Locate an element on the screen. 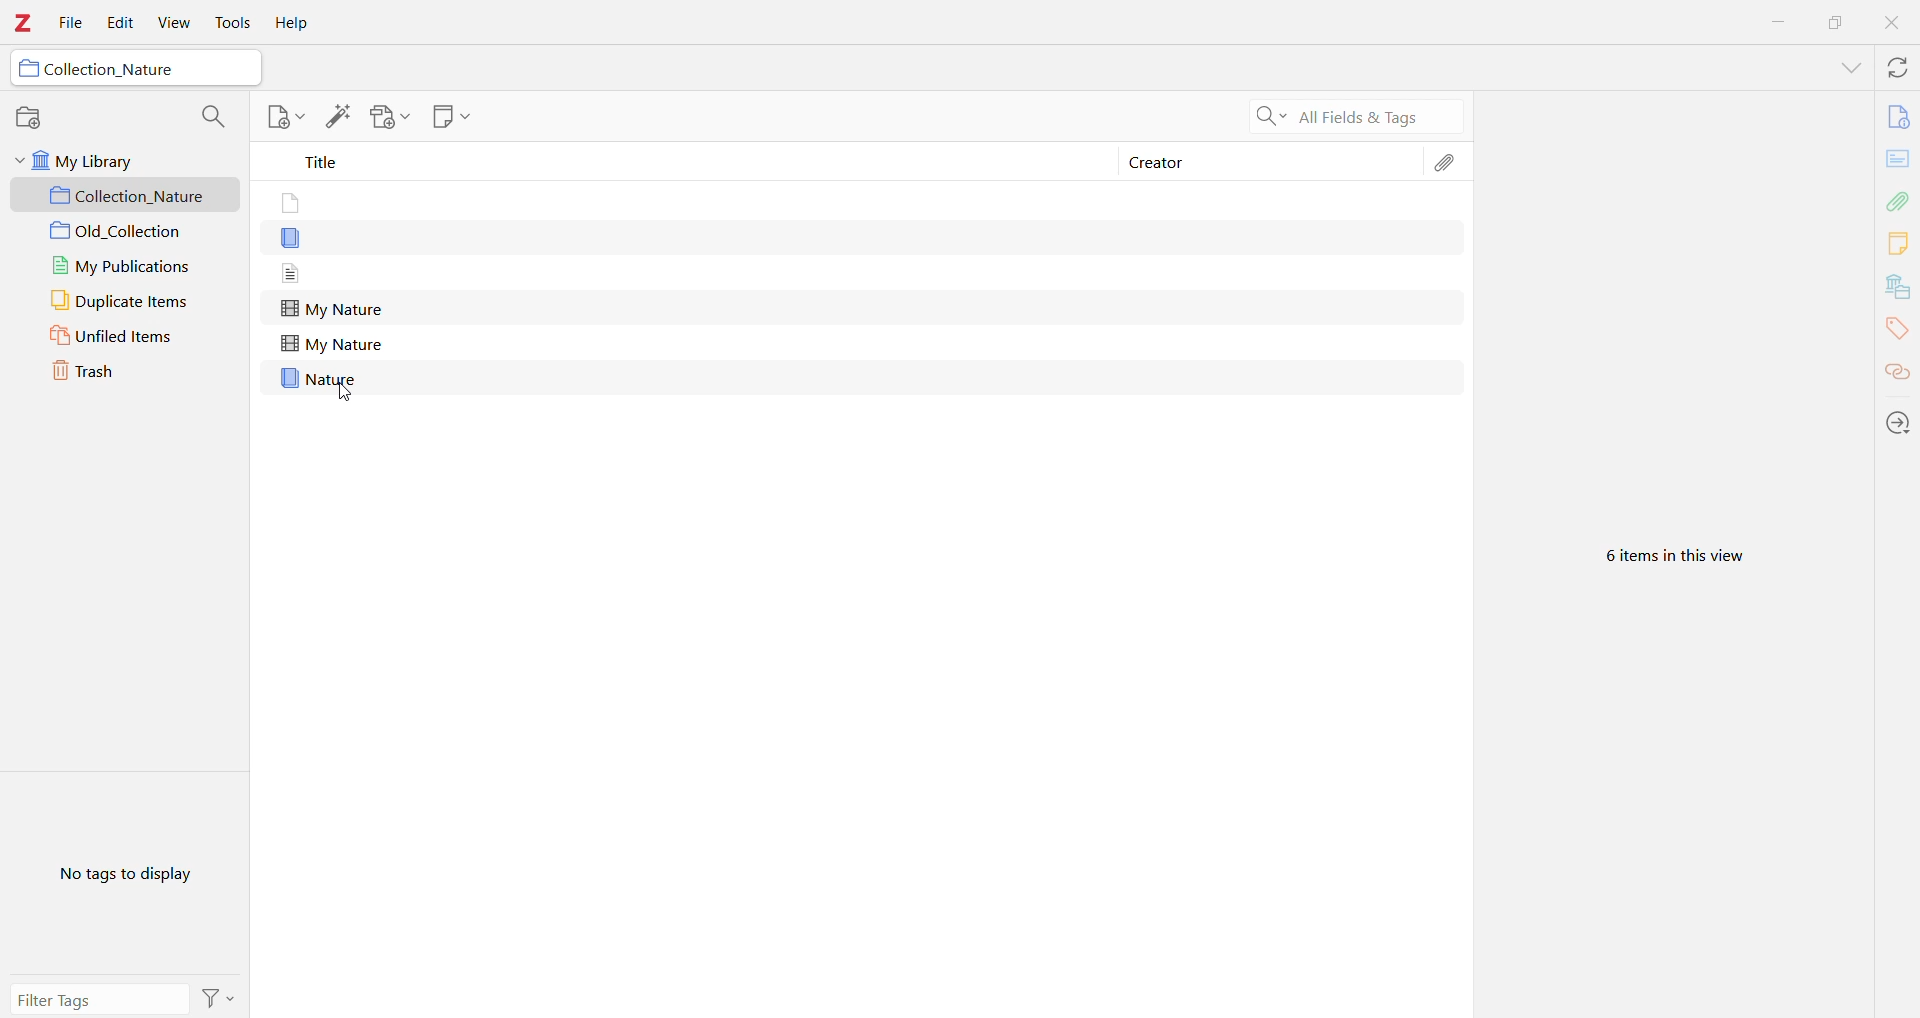  folder icon is located at coordinates (29, 69).